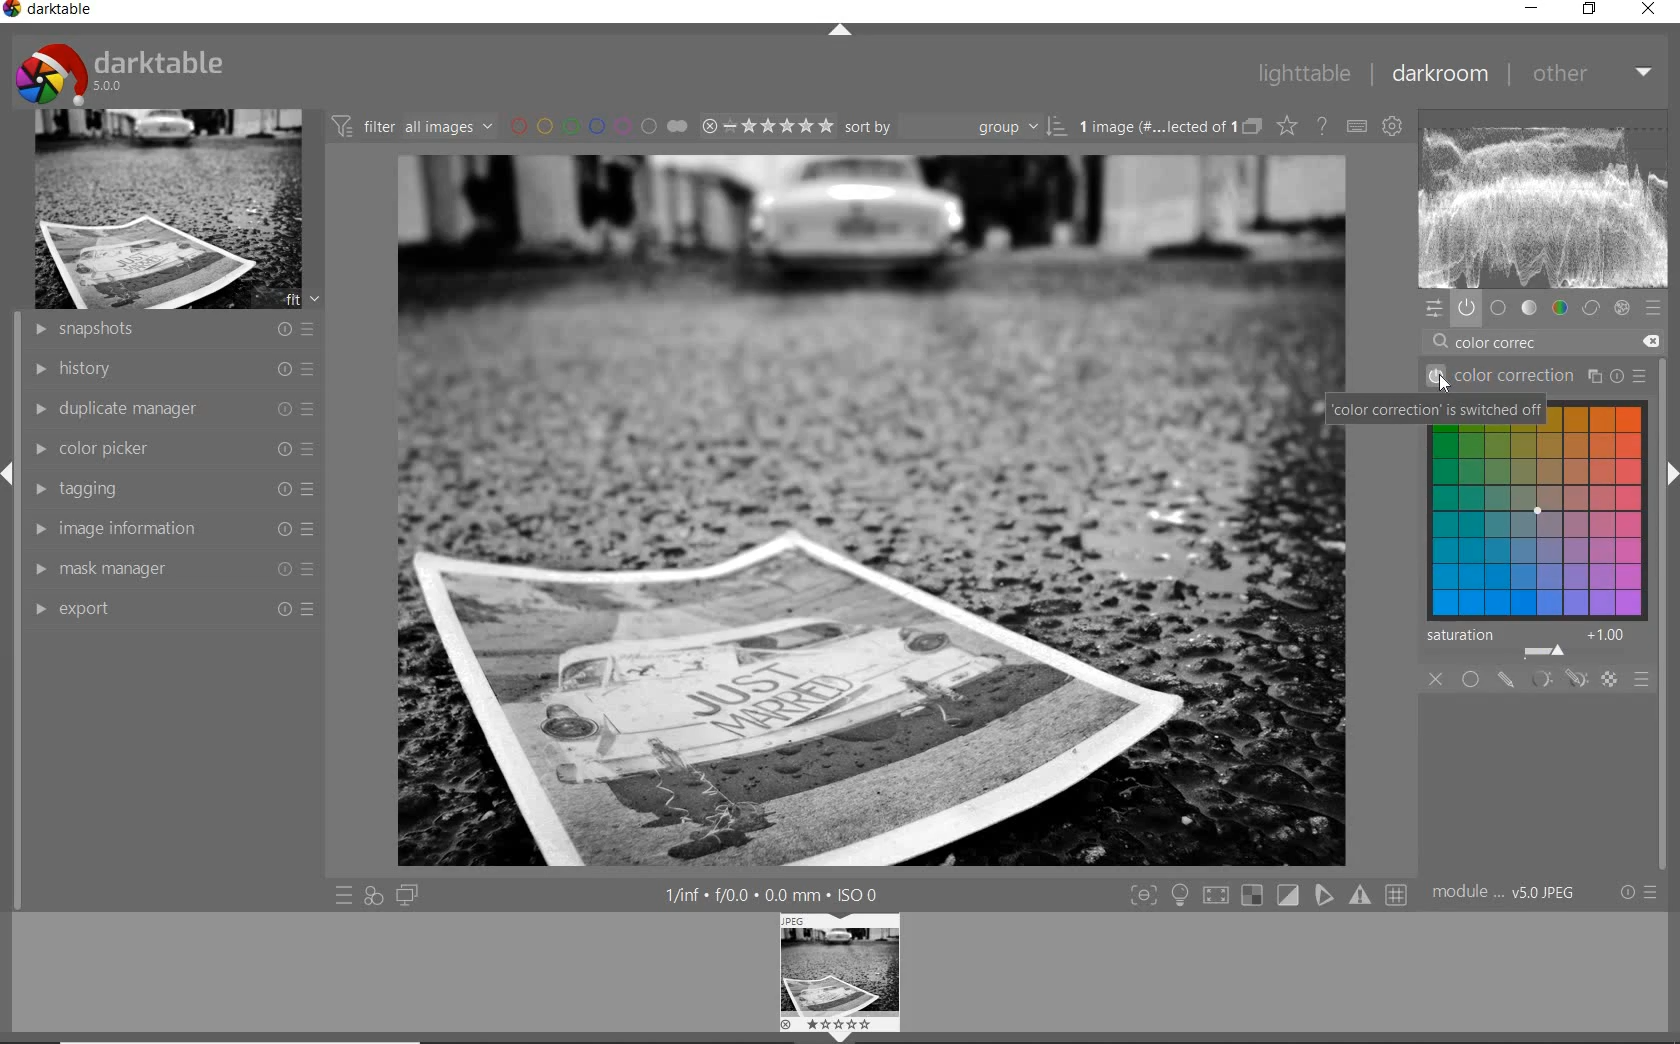 This screenshot has height=1044, width=1680. What do you see at coordinates (1470, 679) in the screenshot?
I see `uniformly` at bounding box center [1470, 679].